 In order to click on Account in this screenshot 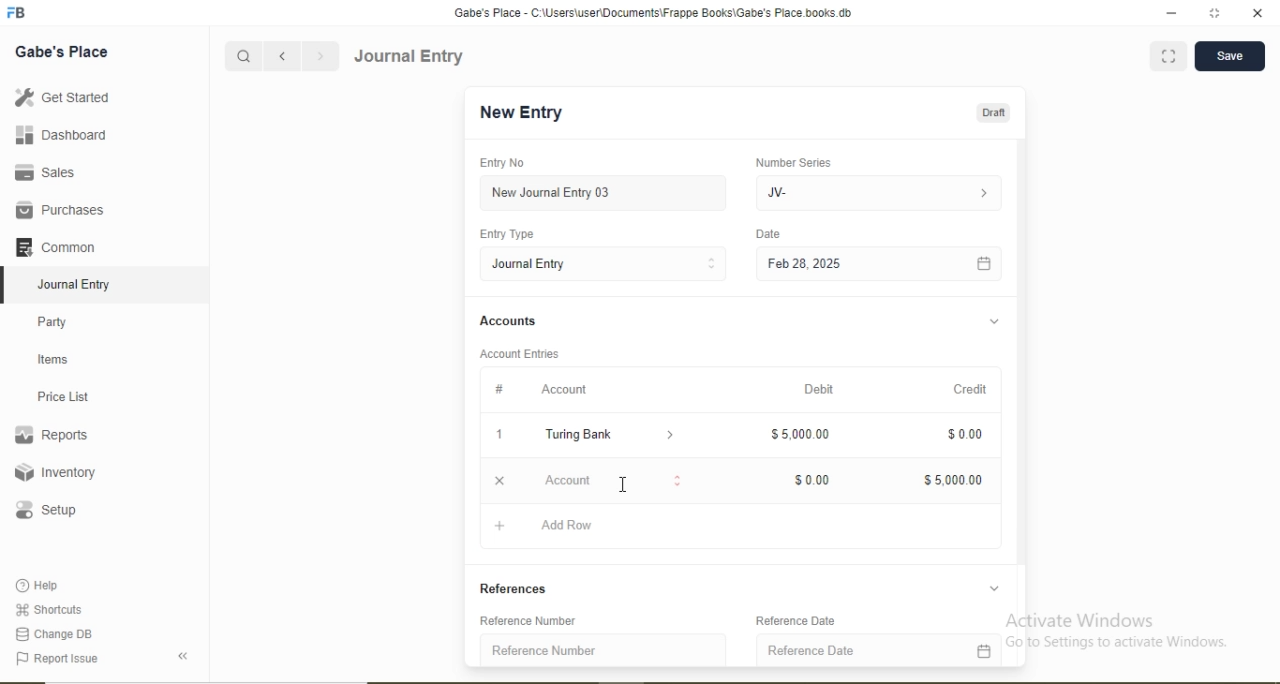, I will do `click(564, 390)`.